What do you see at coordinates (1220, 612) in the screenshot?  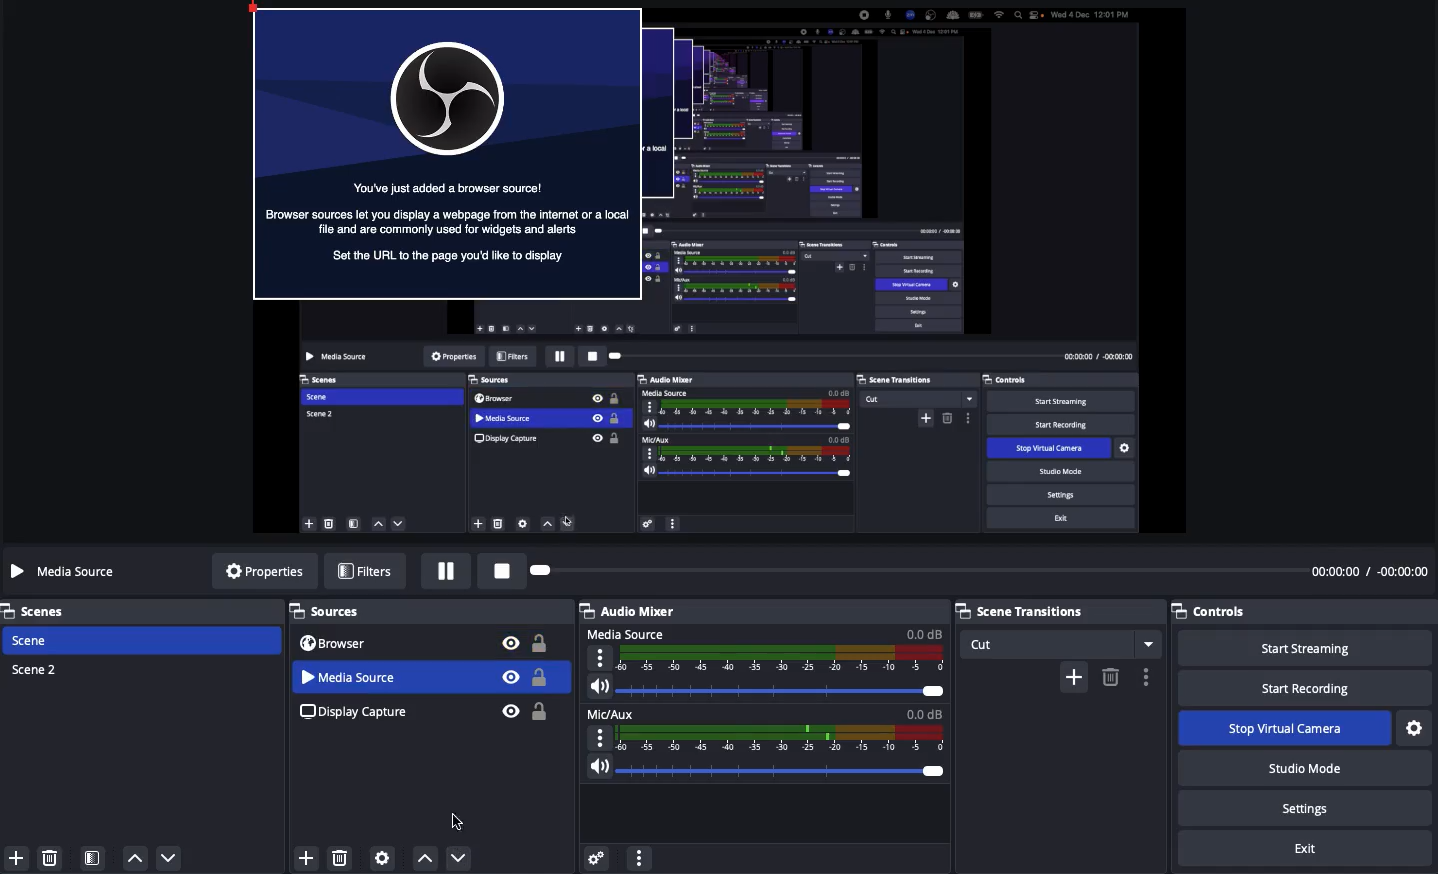 I see `Controls` at bounding box center [1220, 612].